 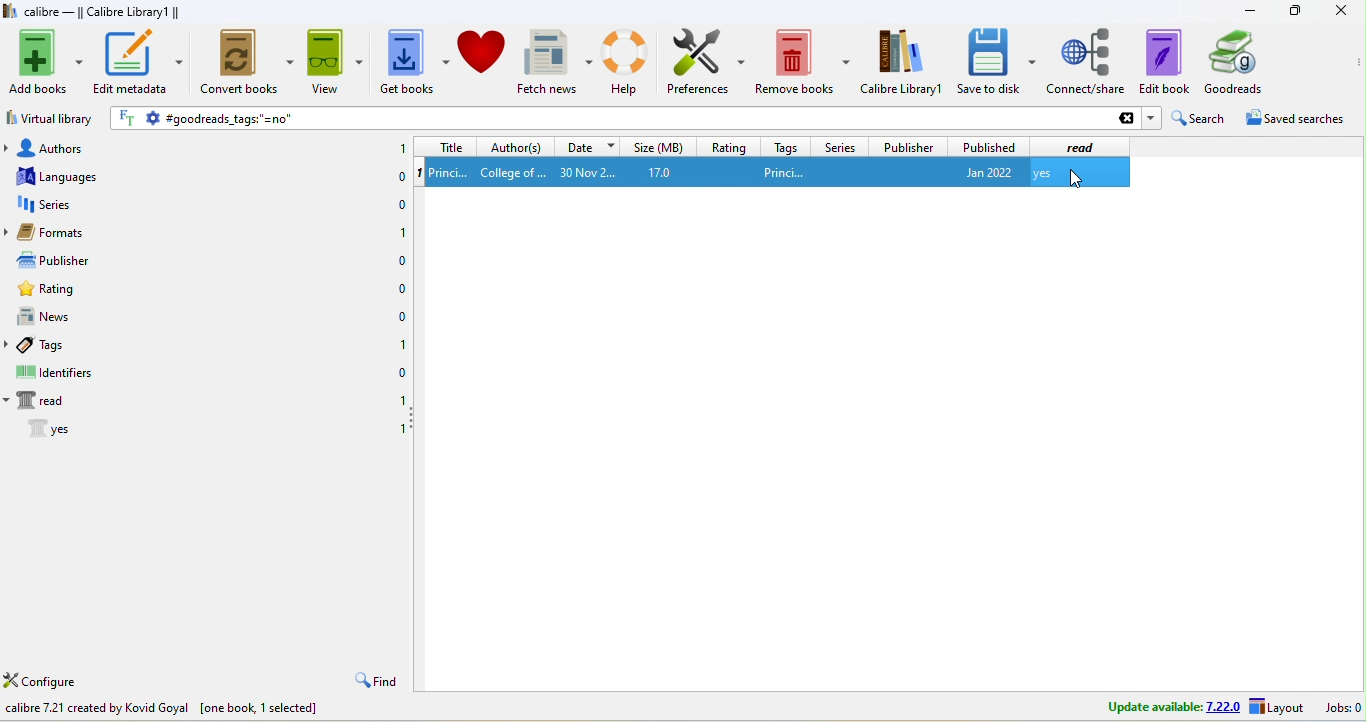 What do you see at coordinates (161, 709) in the screenshot?
I see `calibre 7.21 created by Kovid Goyal [one book, 1 selected]` at bounding box center [161, 709].